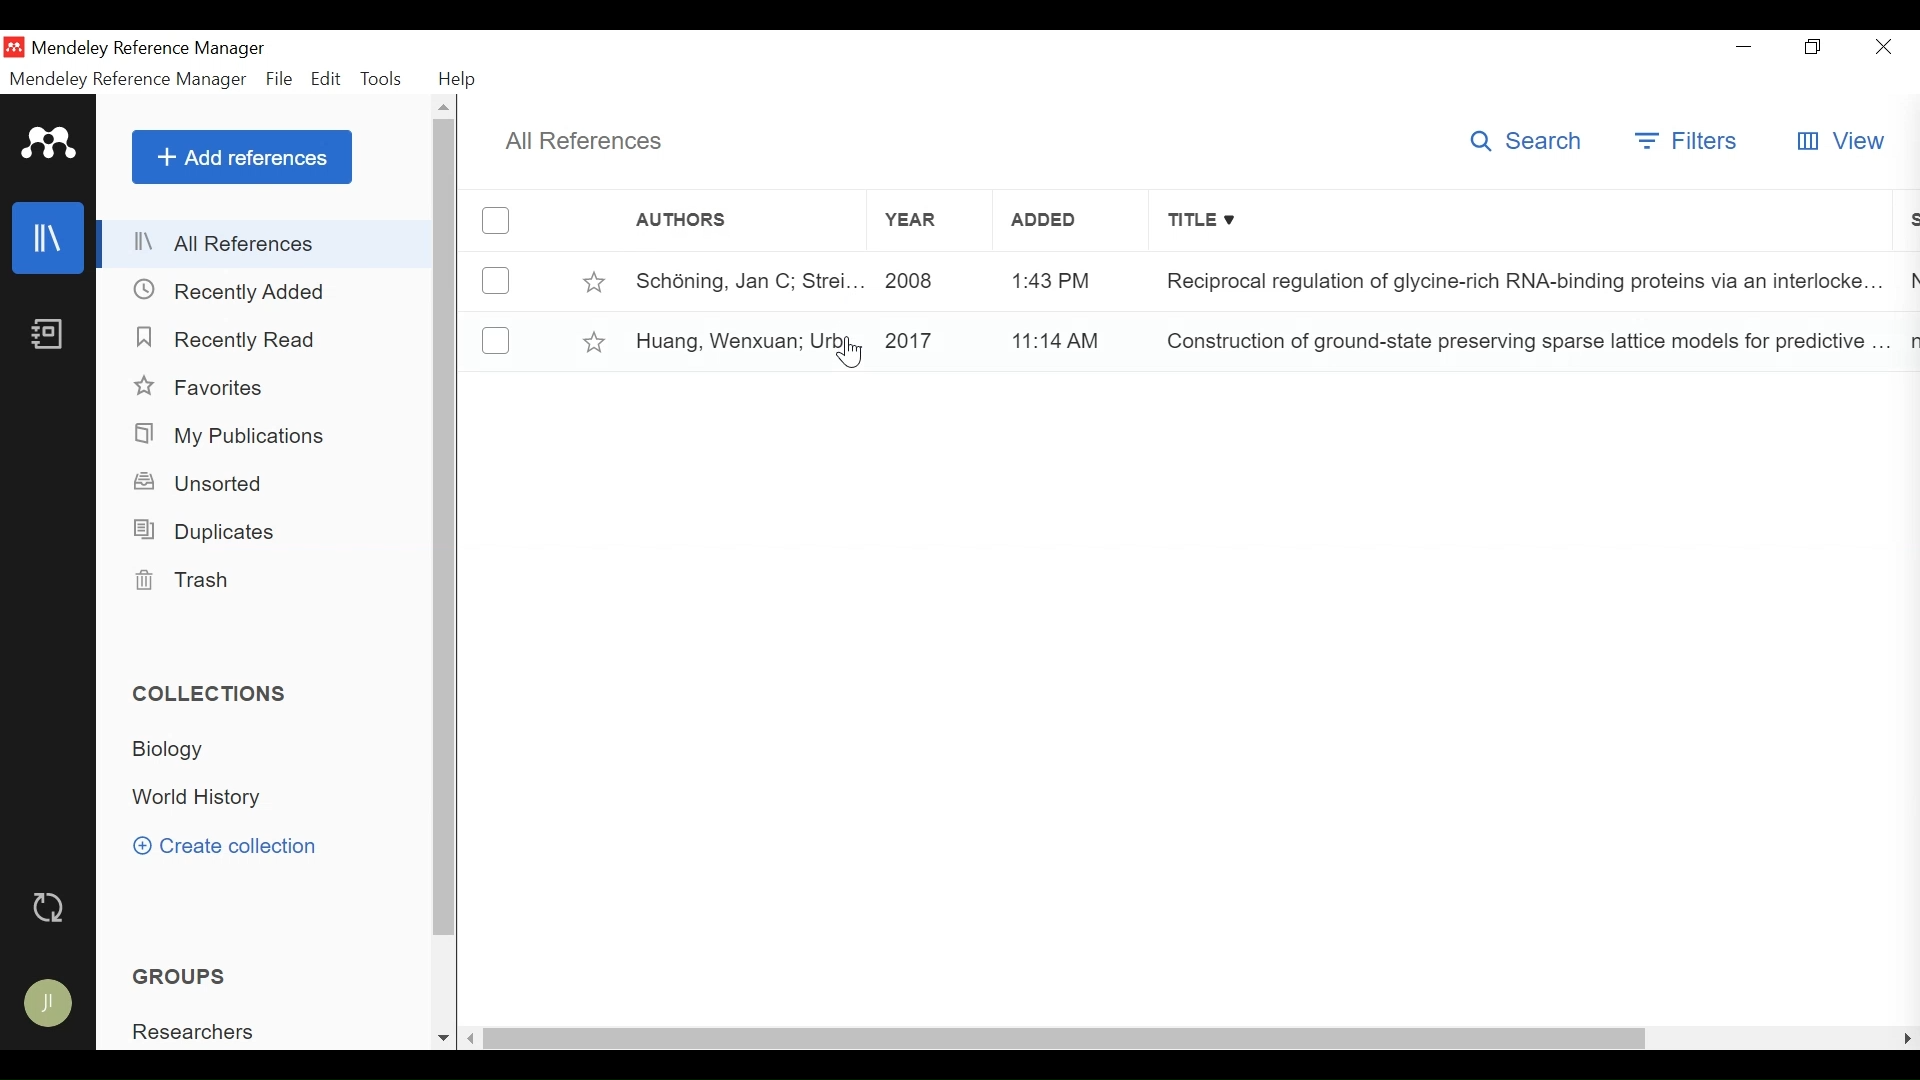  I want to click on File, so click(279, 80).